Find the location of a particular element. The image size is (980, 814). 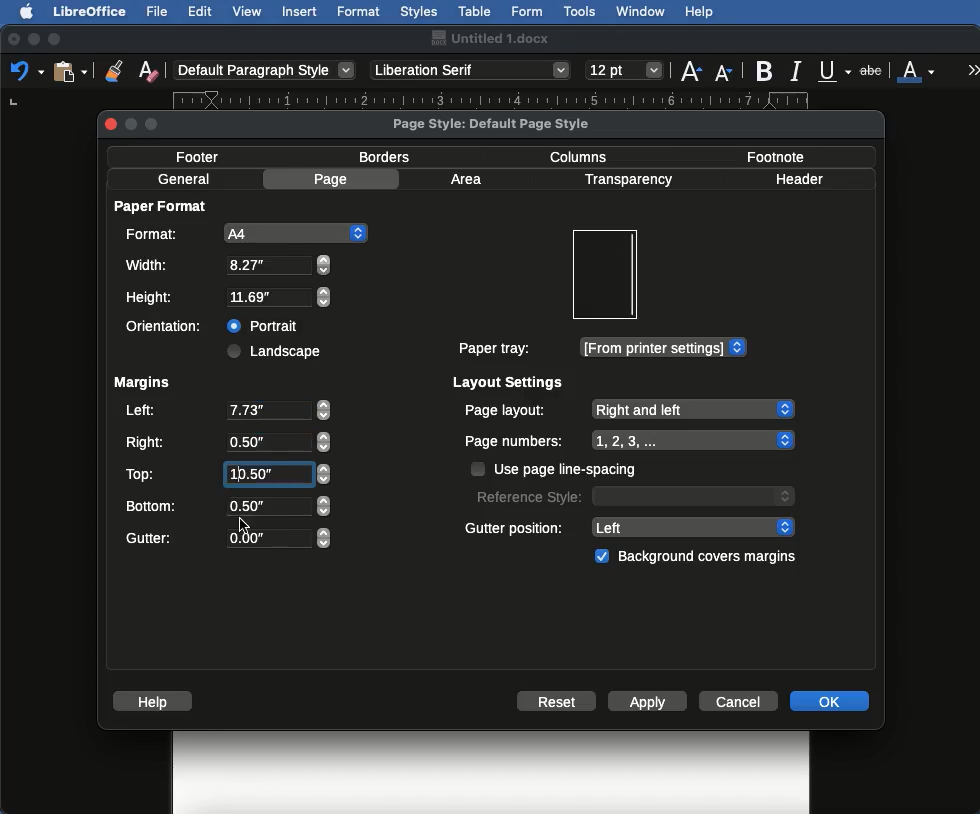

Portrait is located at coordinates (265, 323).